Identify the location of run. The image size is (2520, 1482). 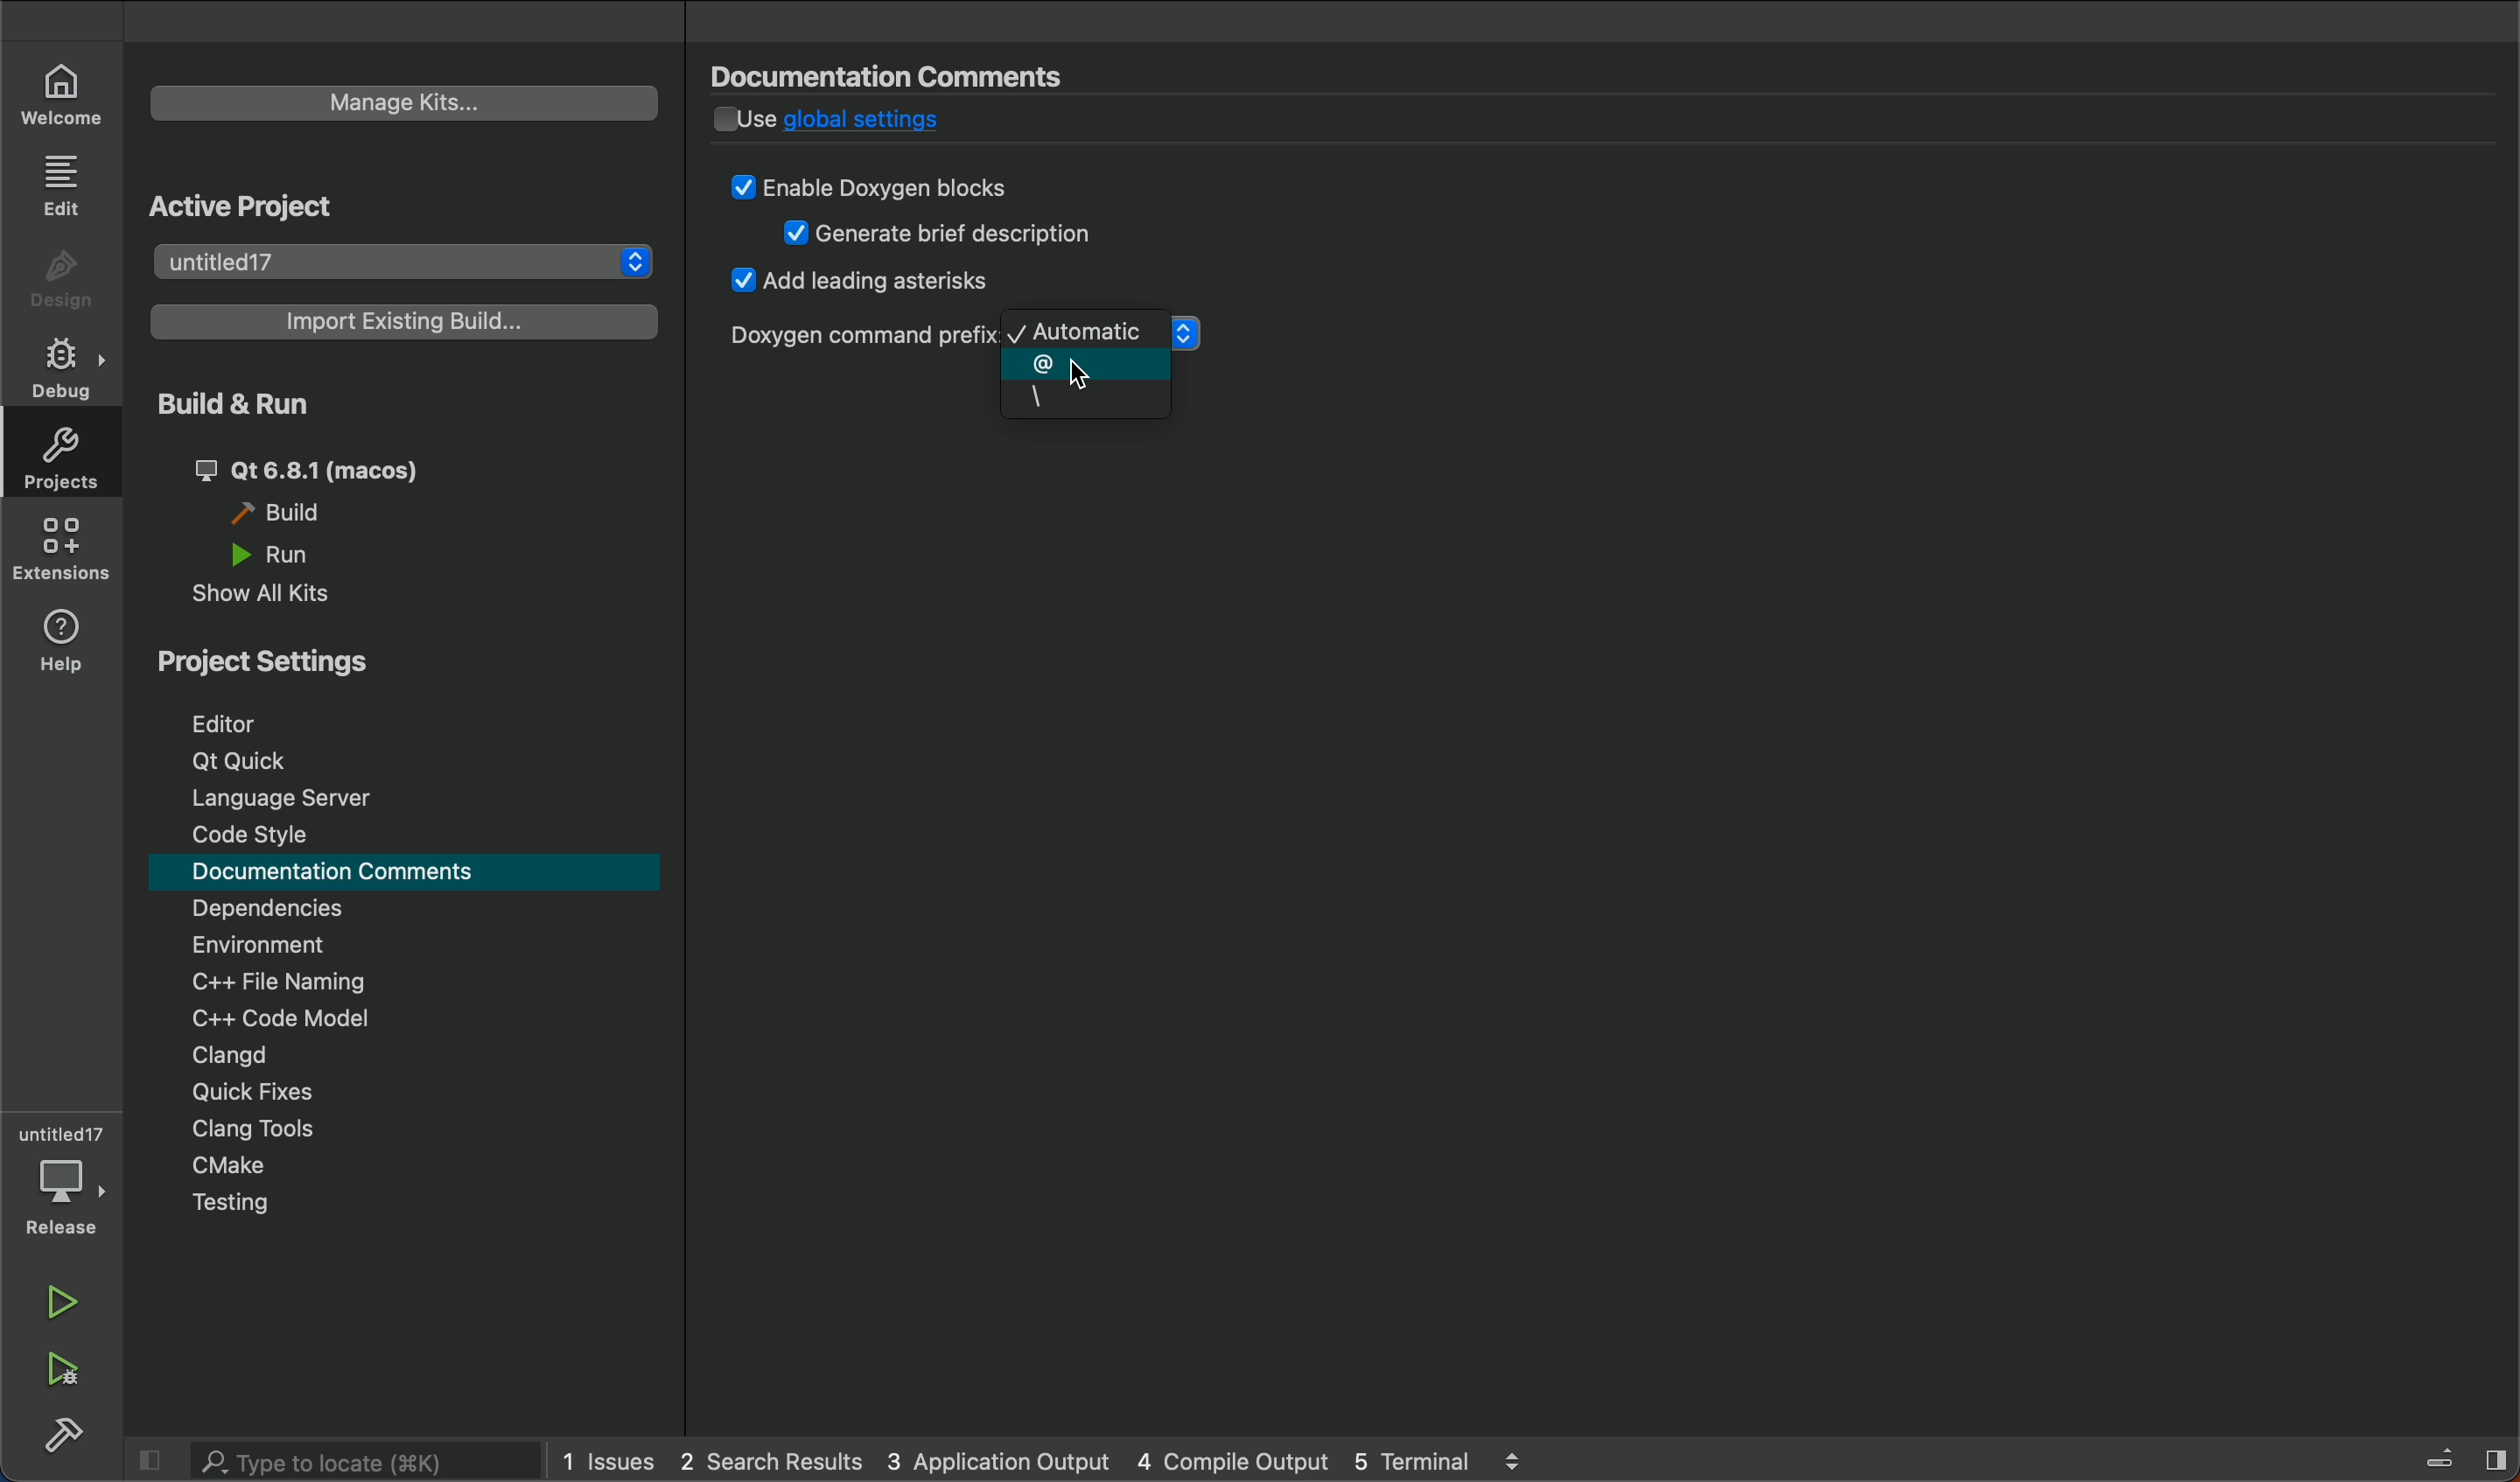
(305, 553).